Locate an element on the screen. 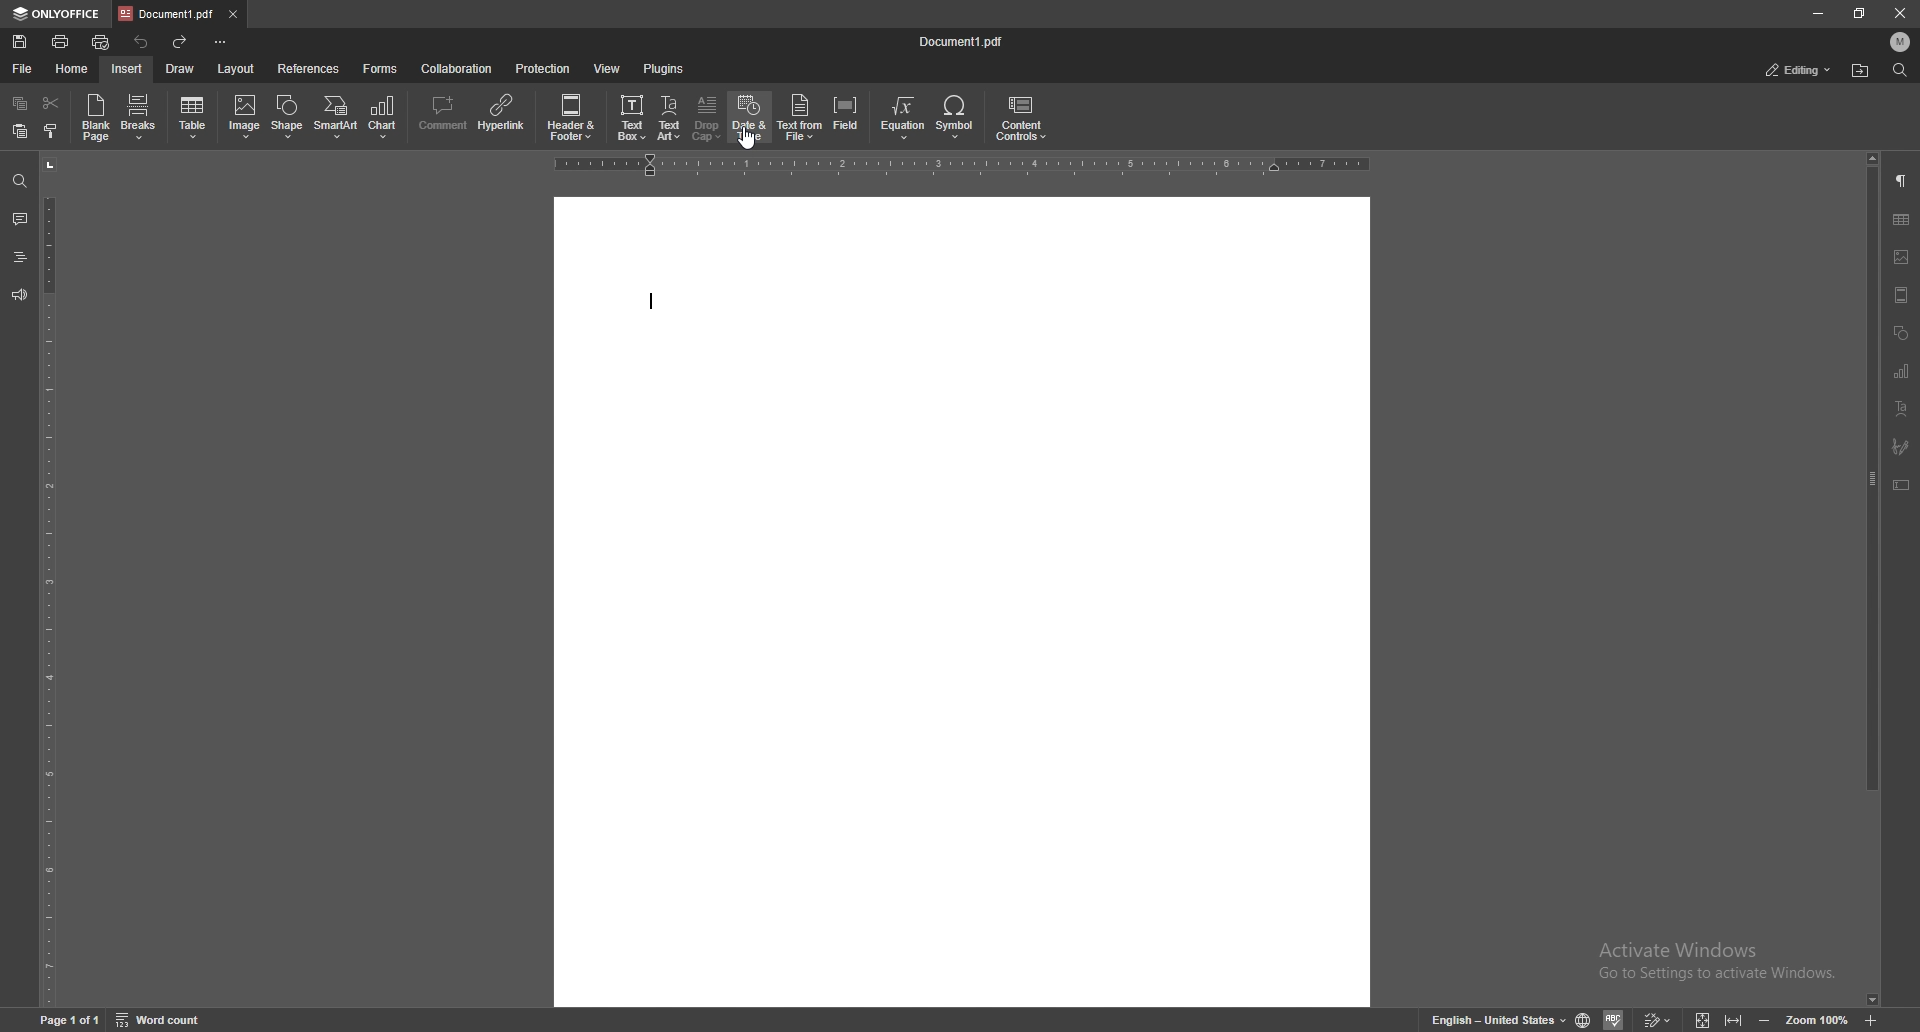 This screenshot has height=1032, width=1920. resize is located at coordinates (1860, 13).